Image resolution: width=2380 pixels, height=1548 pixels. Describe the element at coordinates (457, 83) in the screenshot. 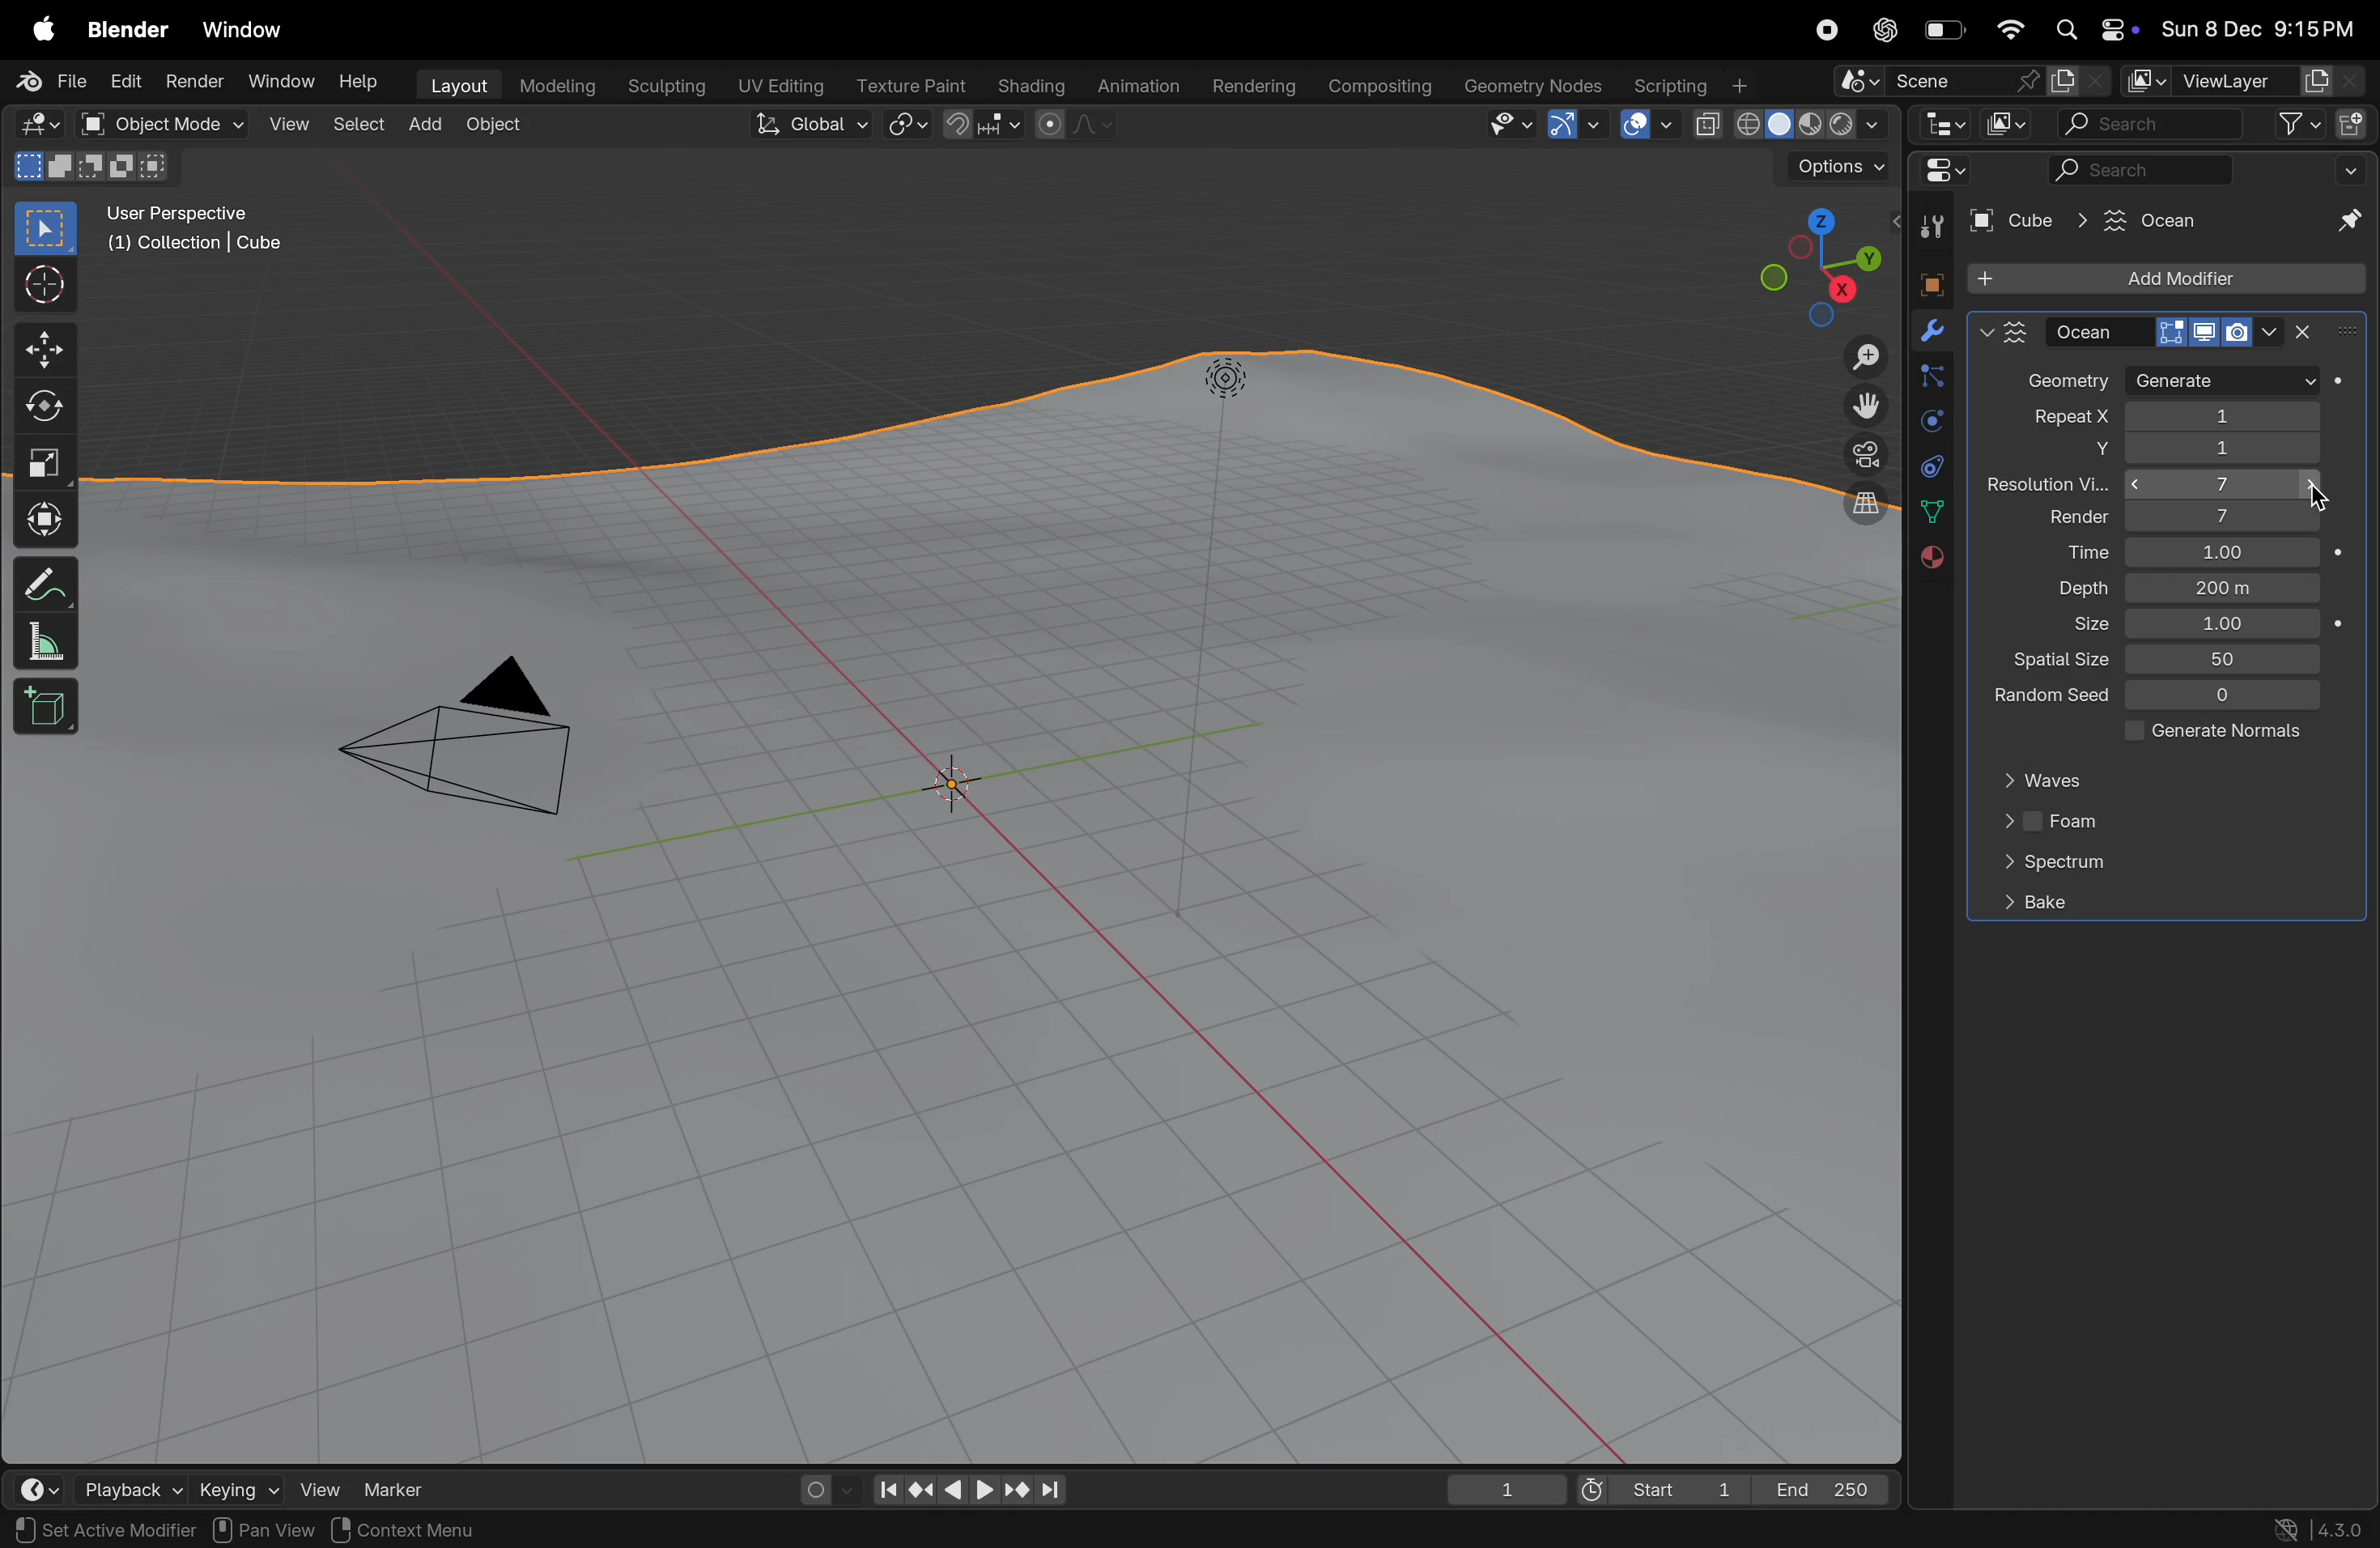

I see `layout` at that location.